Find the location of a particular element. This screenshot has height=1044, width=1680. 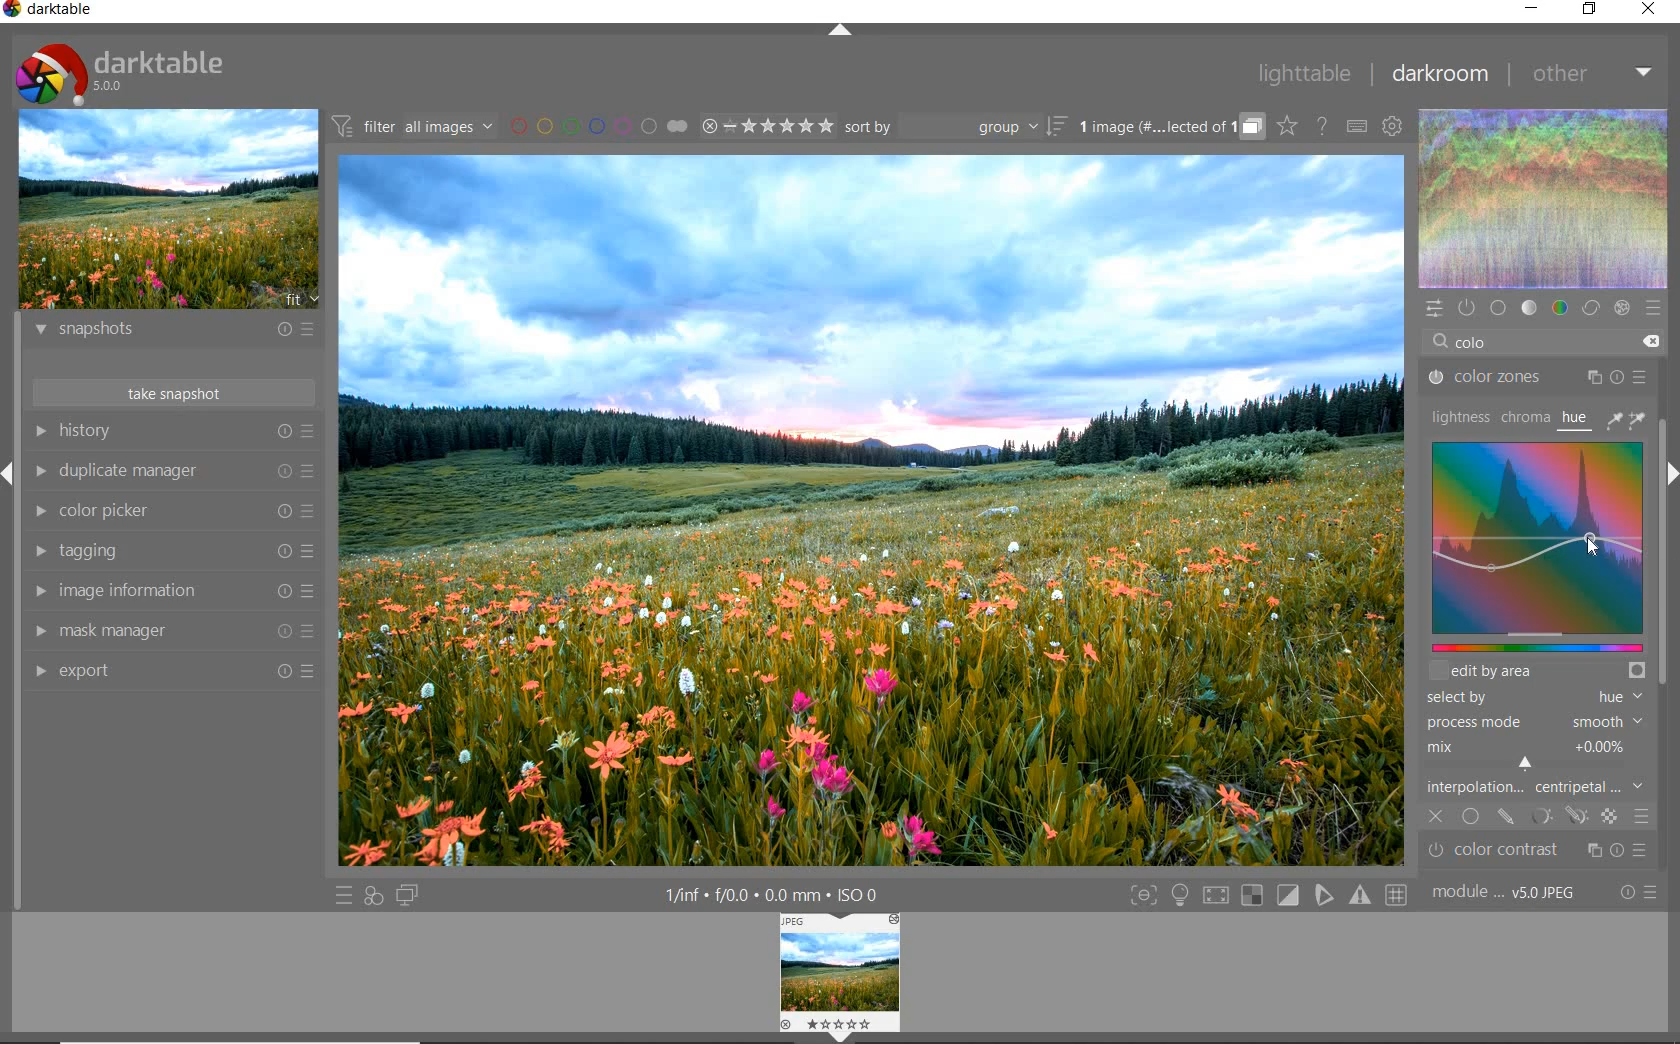

picker tools is located at coordinates (1629, 419).